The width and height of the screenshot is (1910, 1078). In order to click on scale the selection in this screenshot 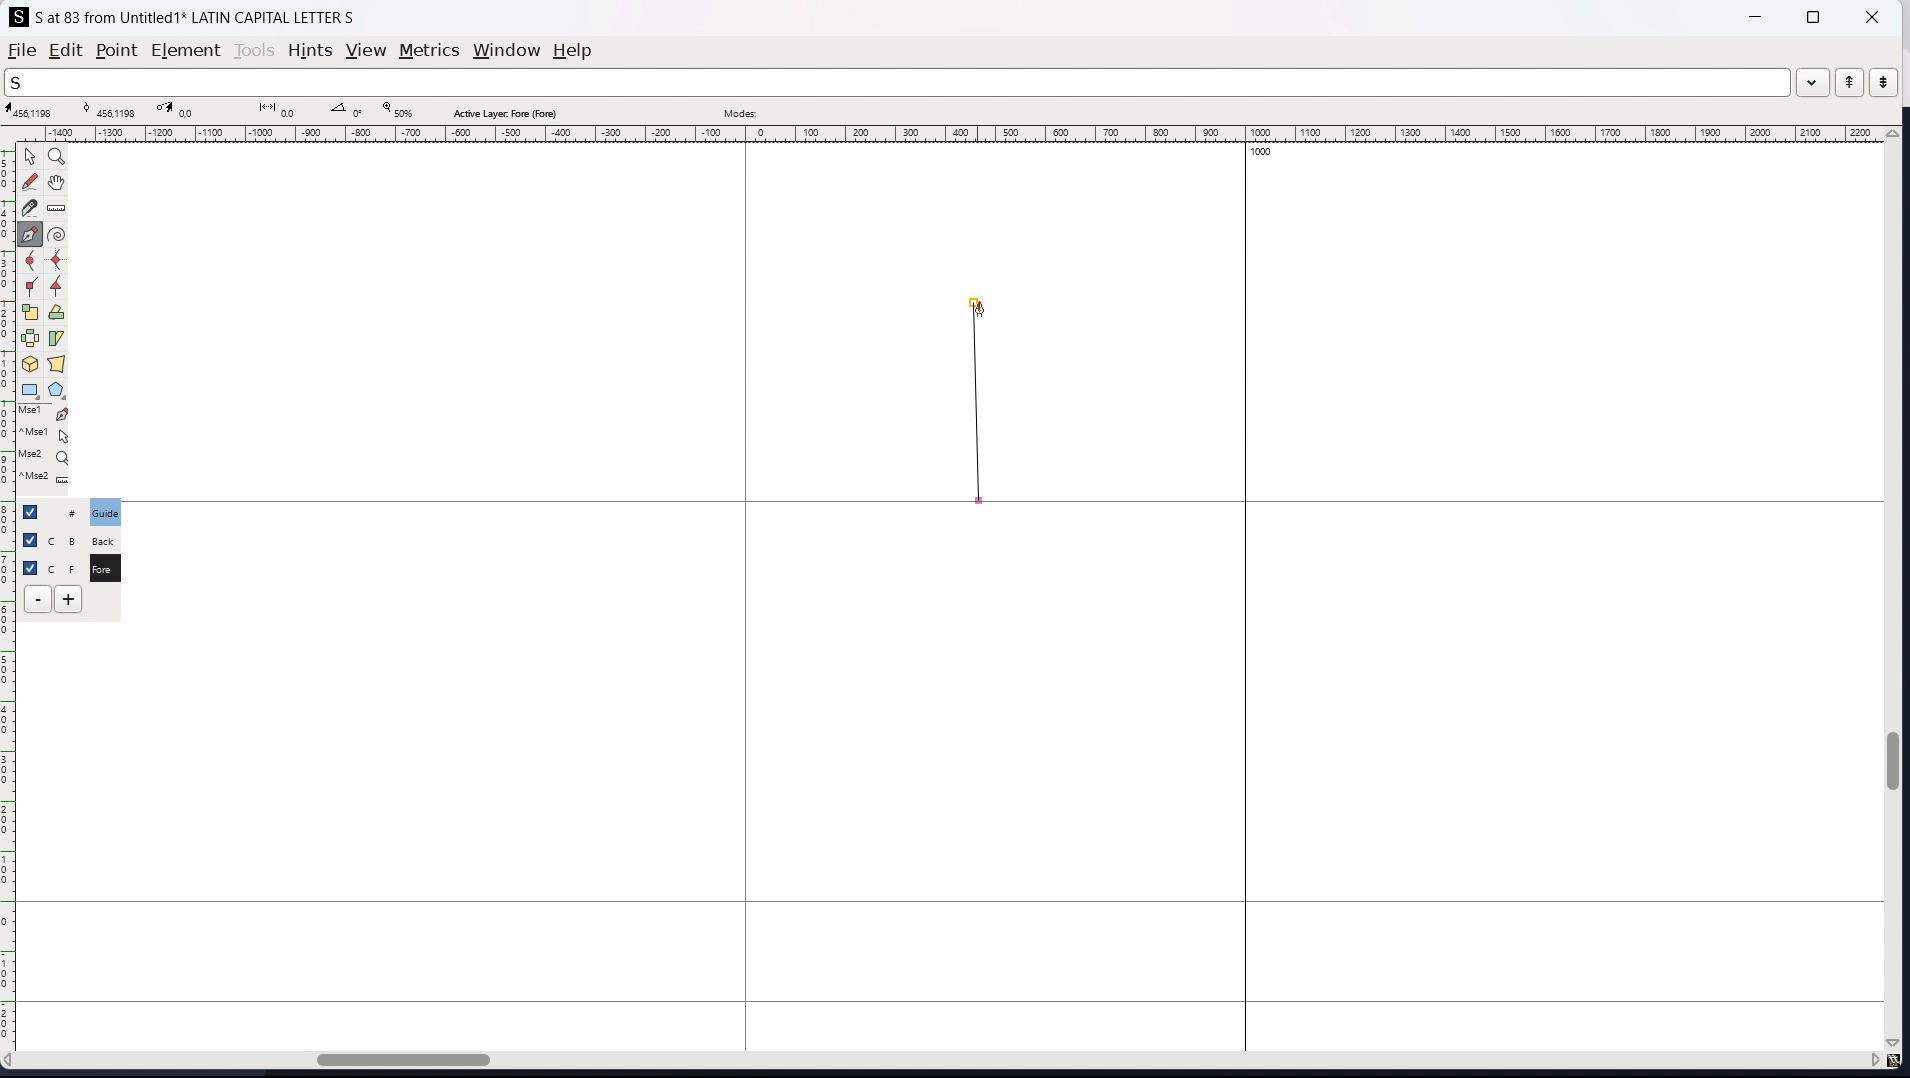, I will do `click(31, 313)`.